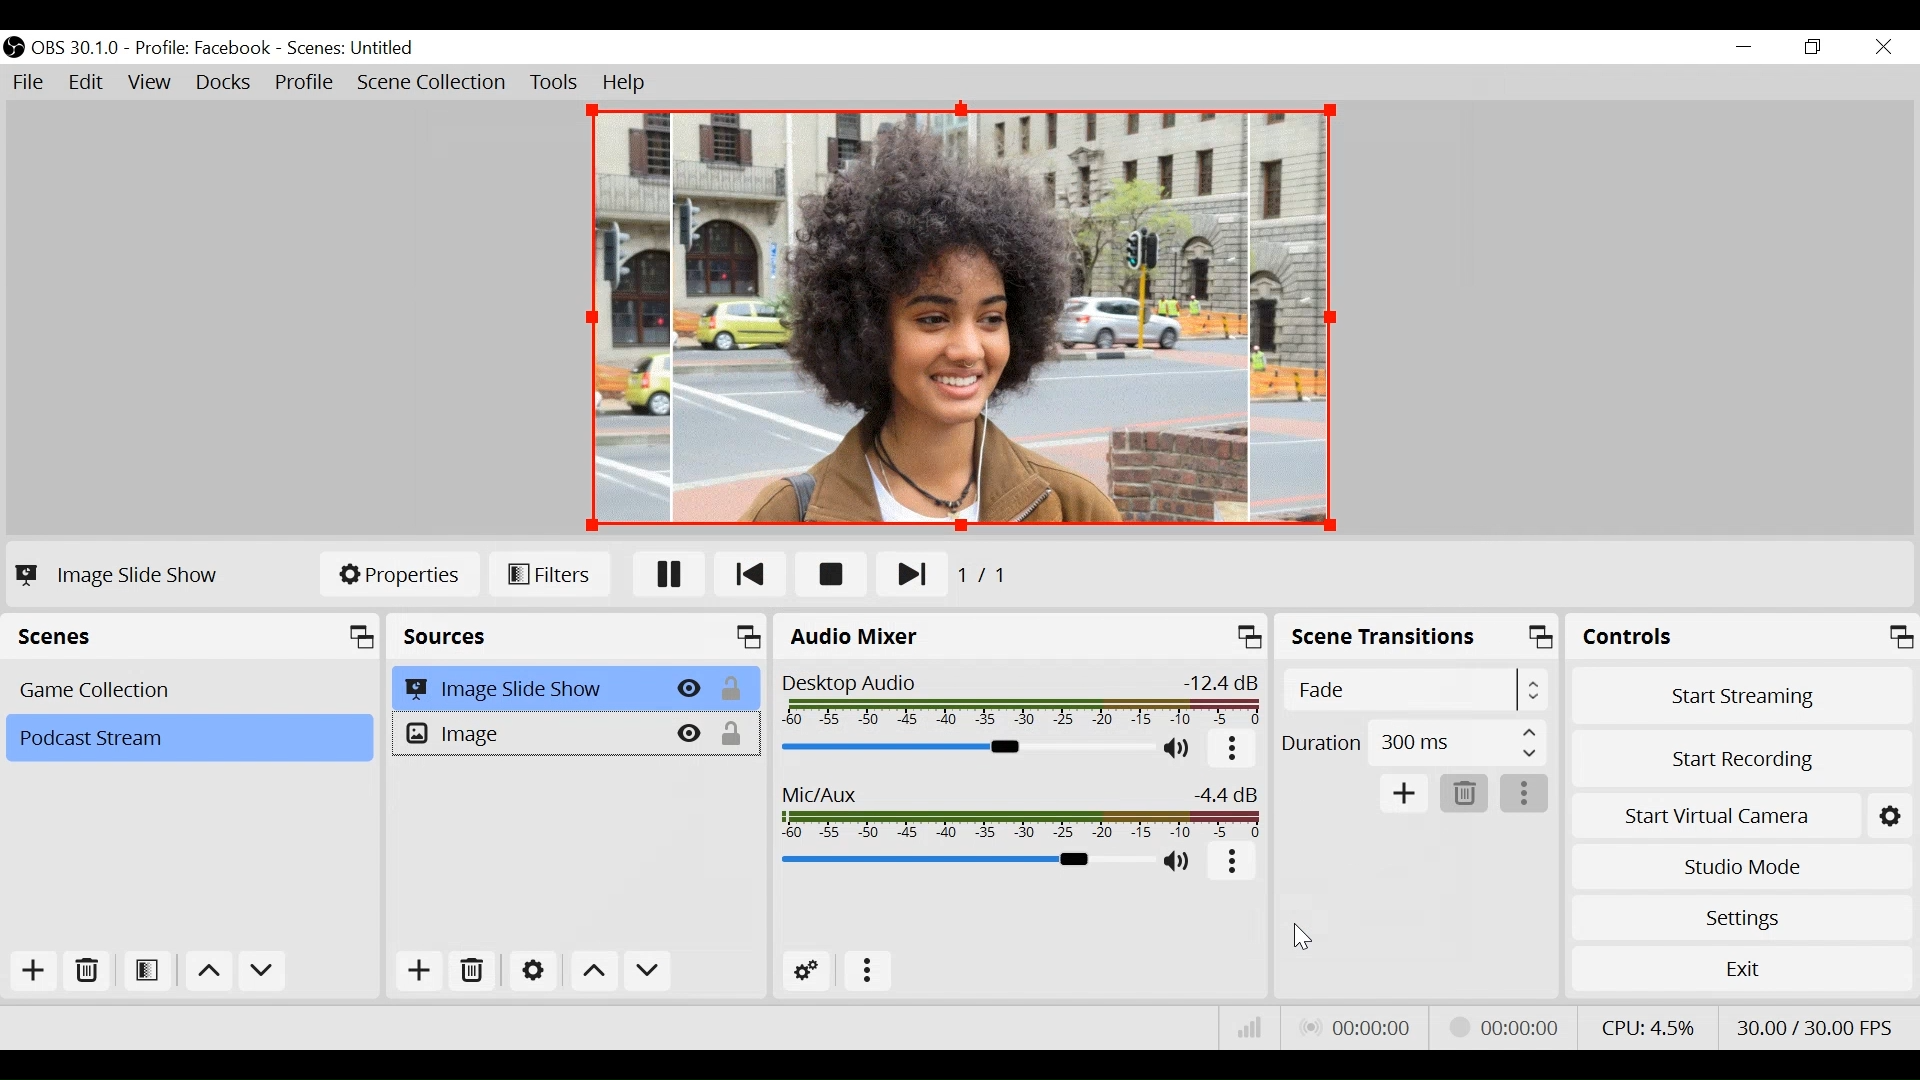 This screenshot has height=1080, width=1920. What do you see at coordinates (116, 575) in the screenshot?
I see `Image Slide Show` at bounding box center [116, 575].